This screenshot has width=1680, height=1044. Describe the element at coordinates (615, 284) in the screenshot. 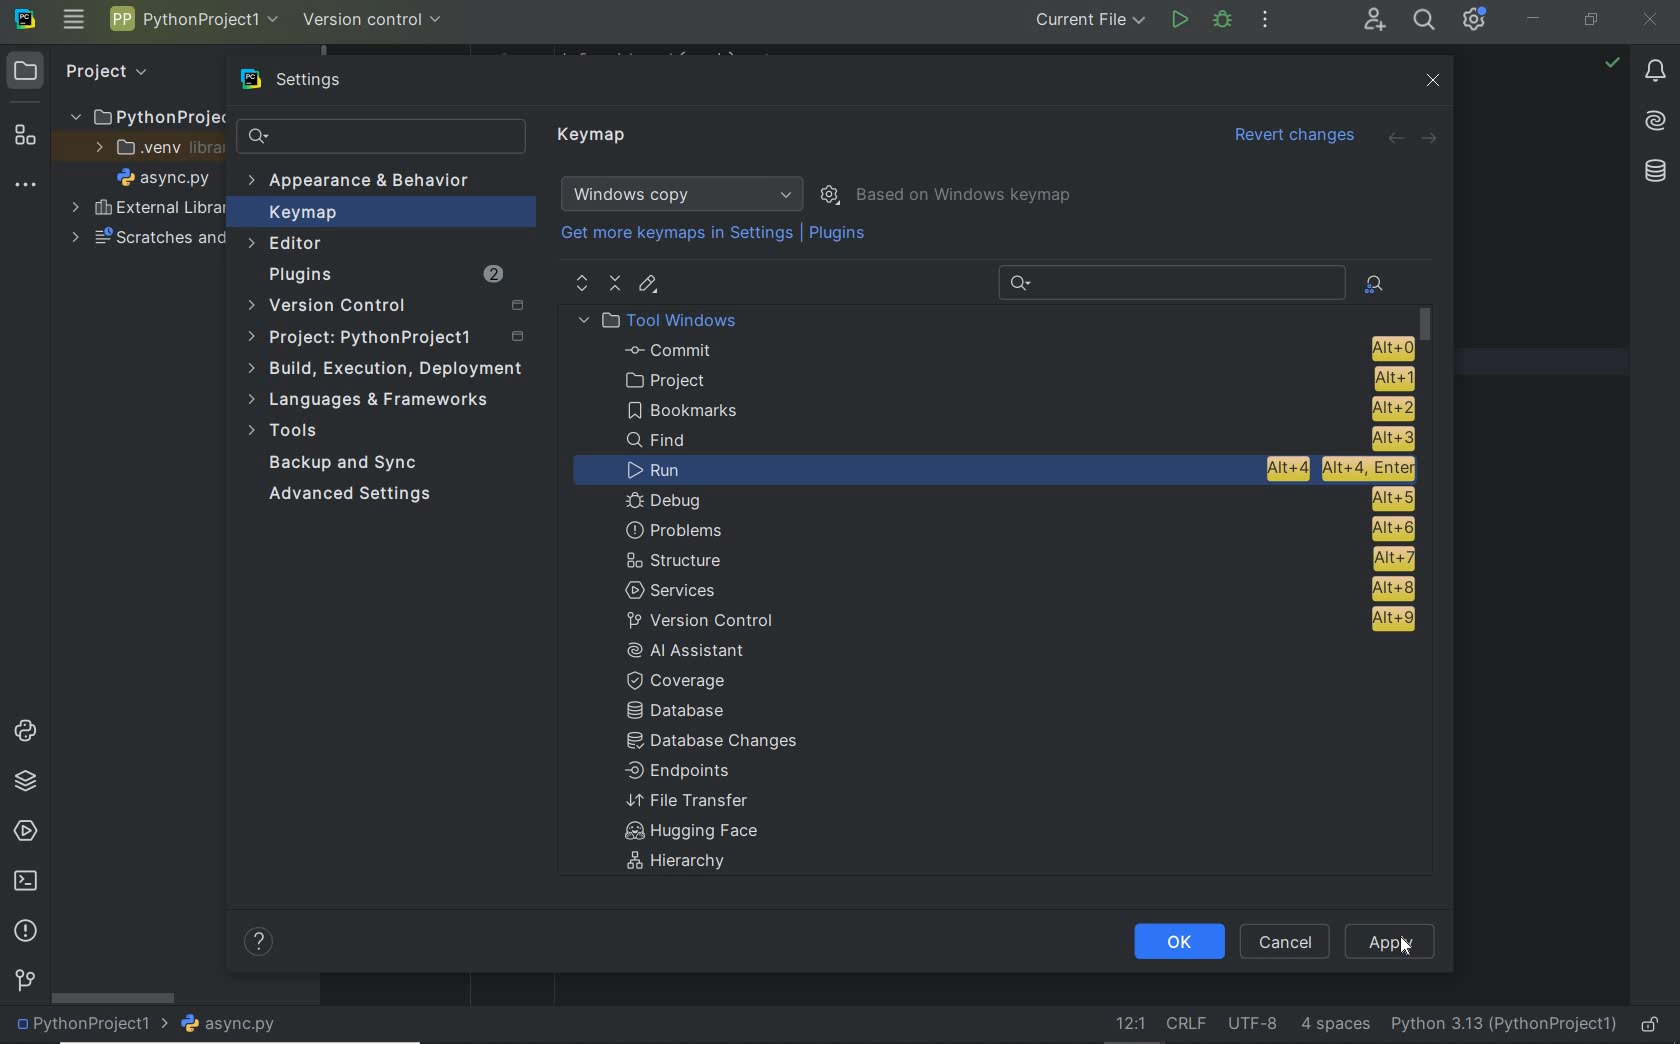

I see `collapse all` at that location.